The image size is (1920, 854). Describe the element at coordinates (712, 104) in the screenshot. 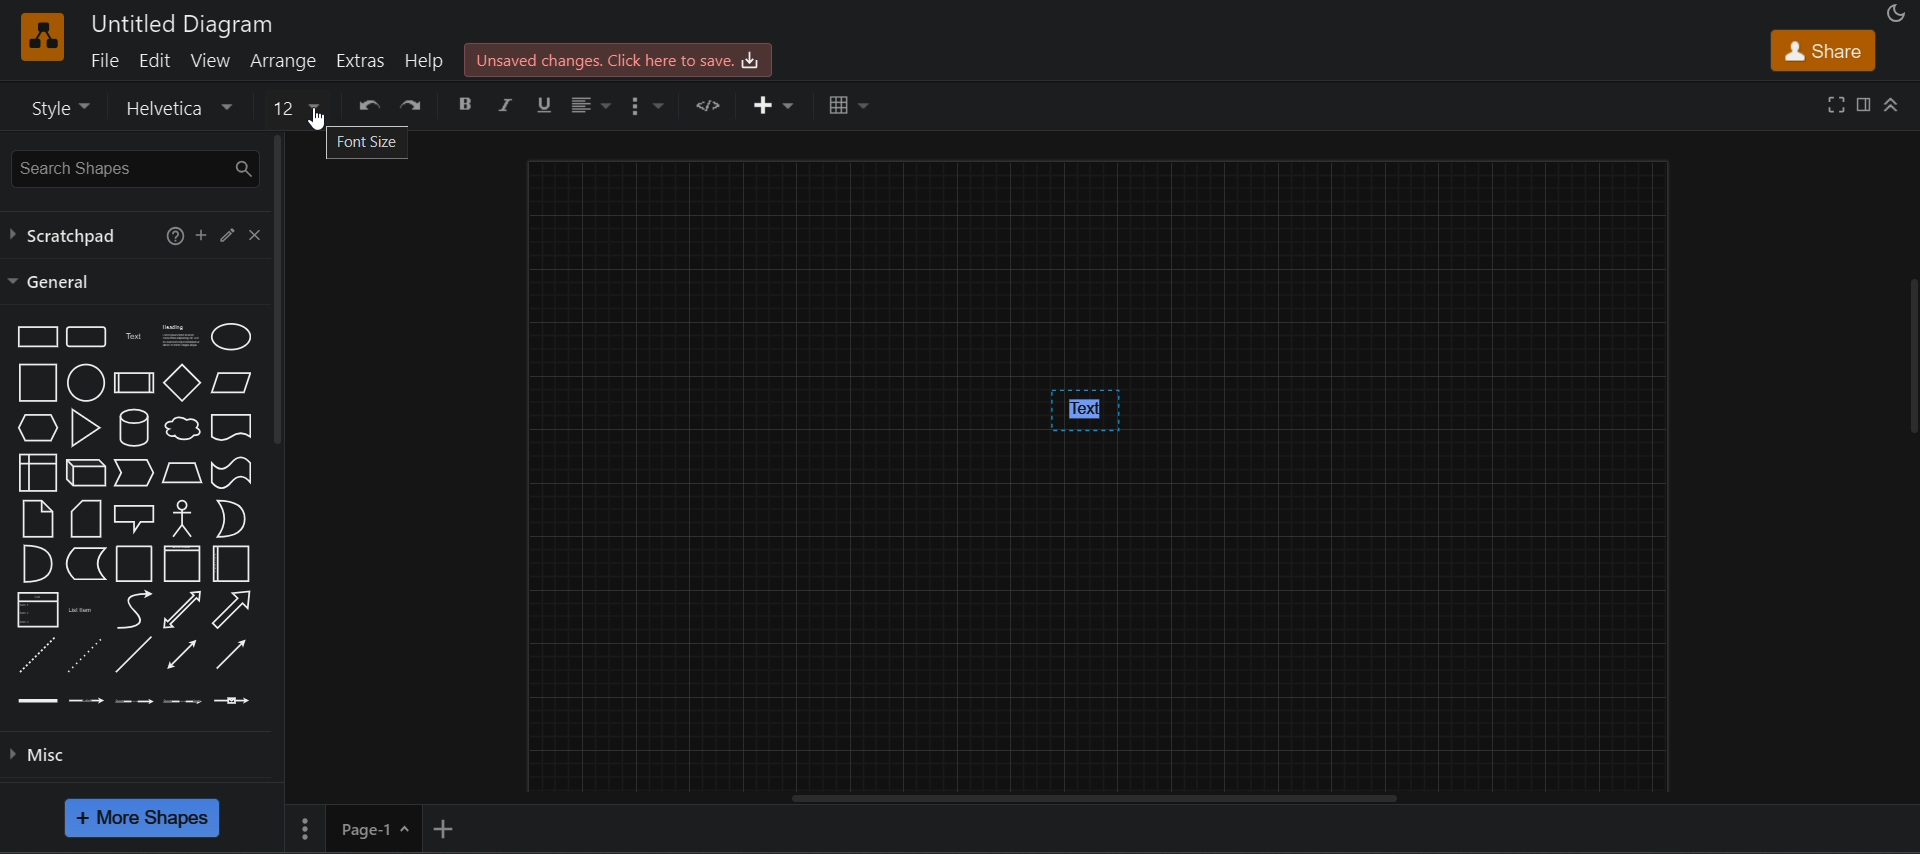

I see `html` at that location.